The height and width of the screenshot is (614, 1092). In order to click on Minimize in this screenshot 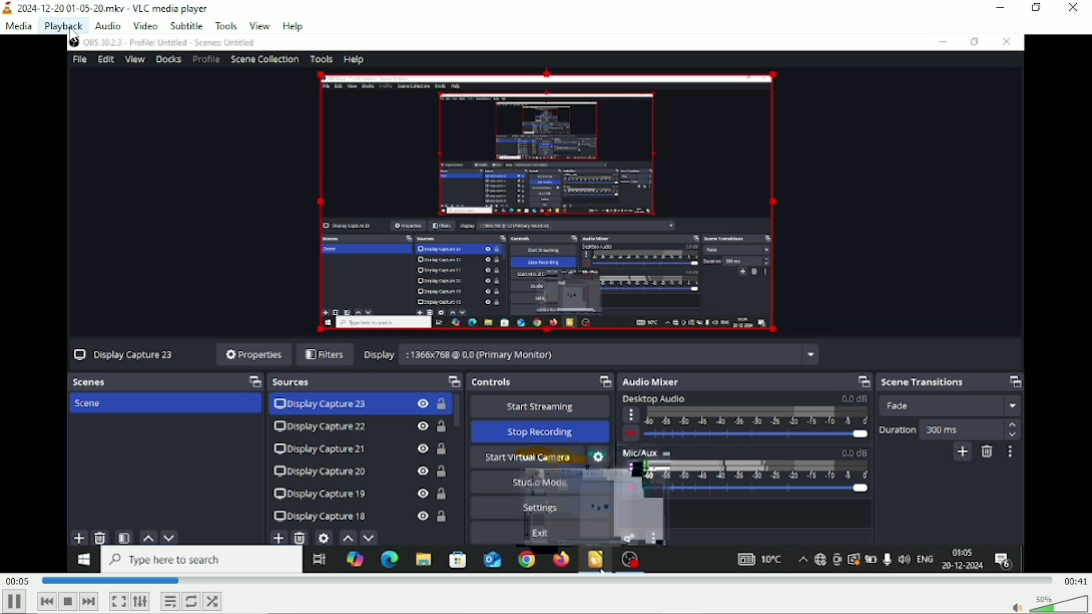, I will do `click(1000, 8)`.